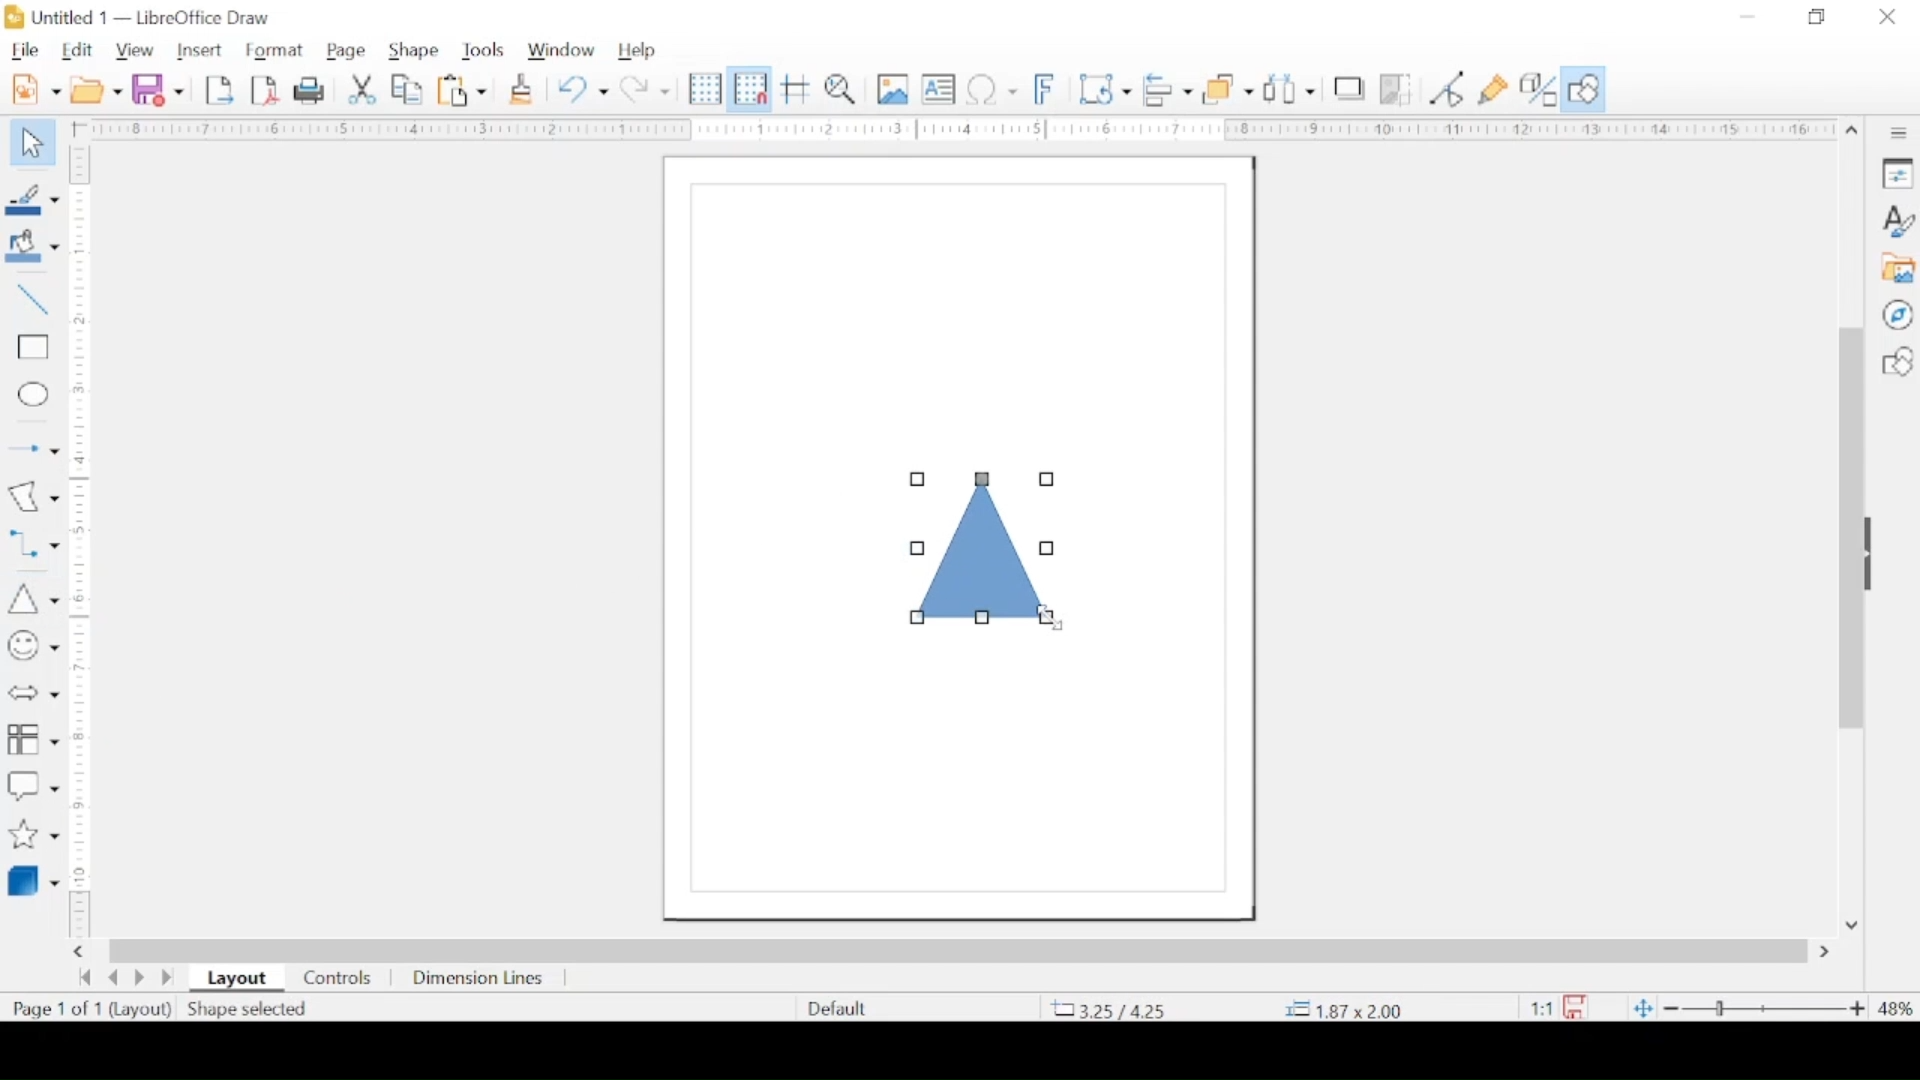  I want to click on line color, so click(31, 199).